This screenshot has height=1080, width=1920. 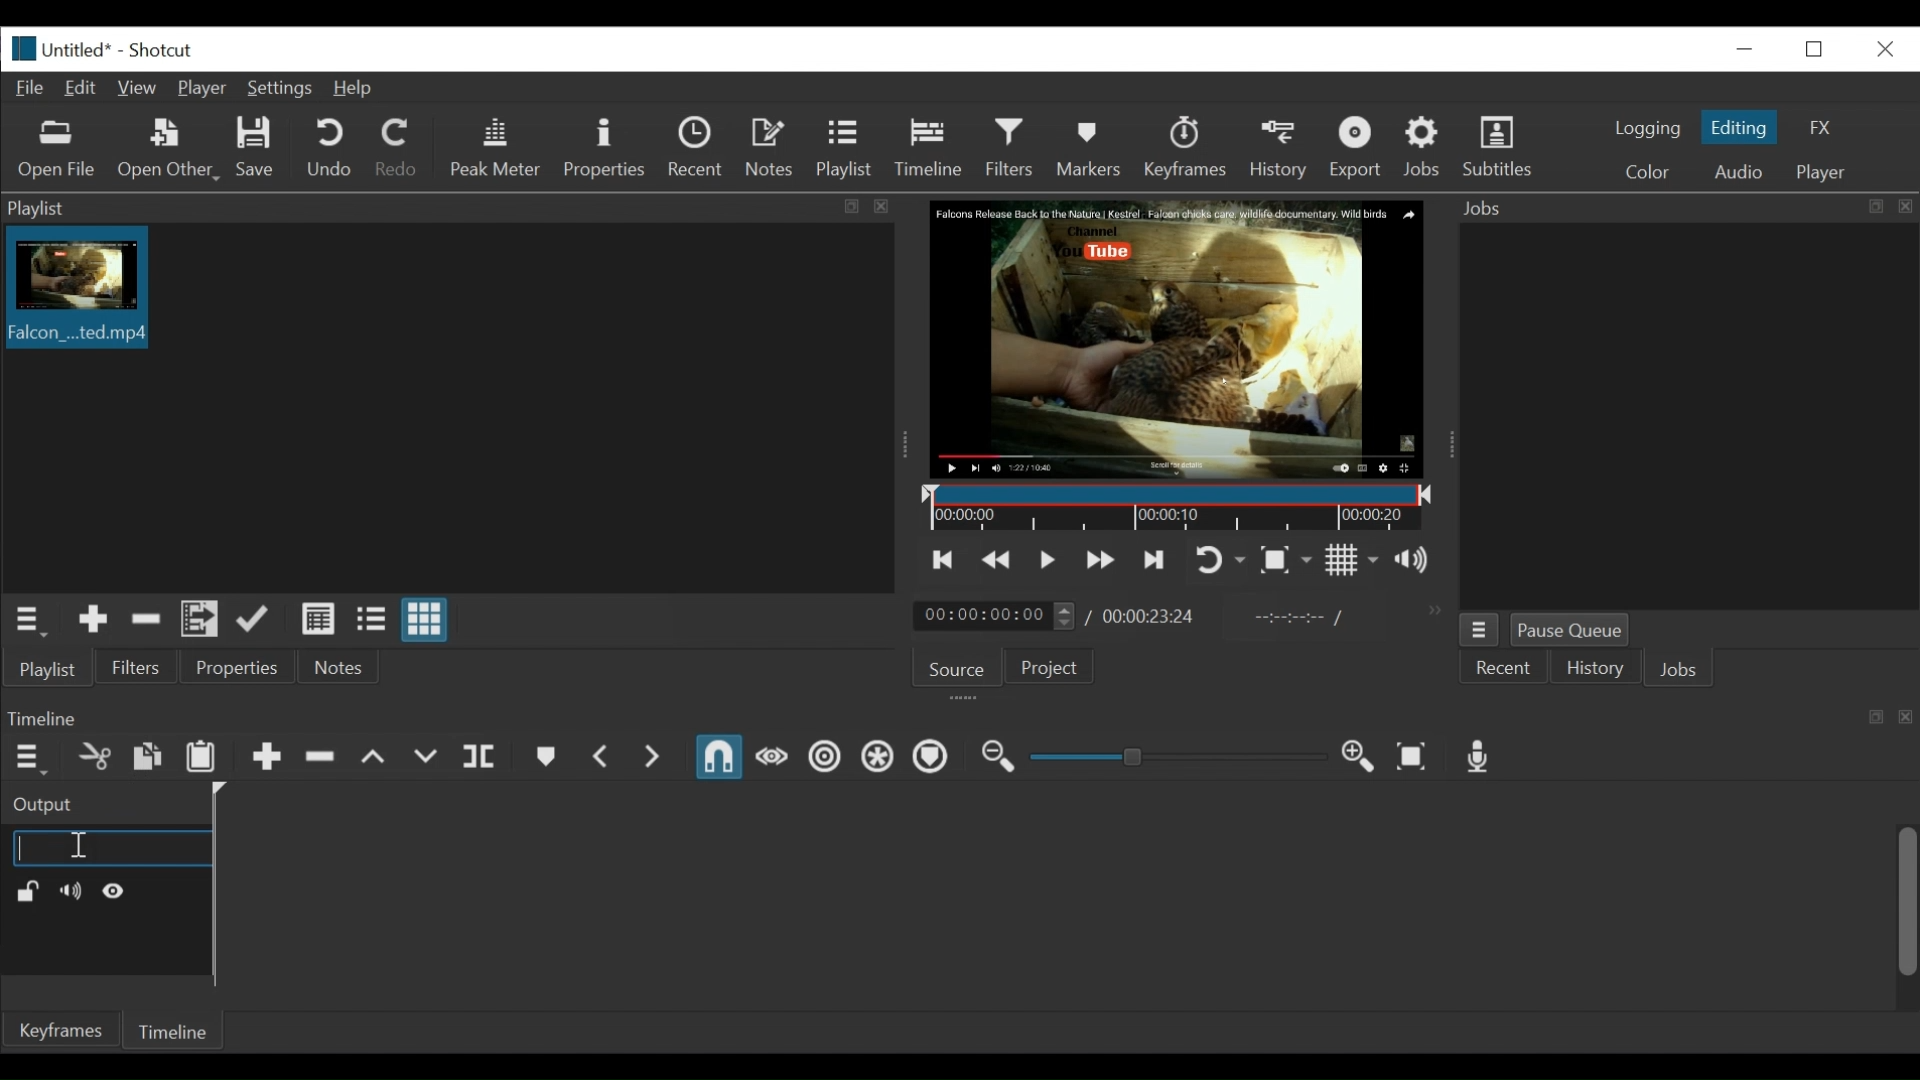 What do you see at coordinates (1681, 208) in the screenshot?
I see `Jobs Panel` at bounding box center [1681, 208].